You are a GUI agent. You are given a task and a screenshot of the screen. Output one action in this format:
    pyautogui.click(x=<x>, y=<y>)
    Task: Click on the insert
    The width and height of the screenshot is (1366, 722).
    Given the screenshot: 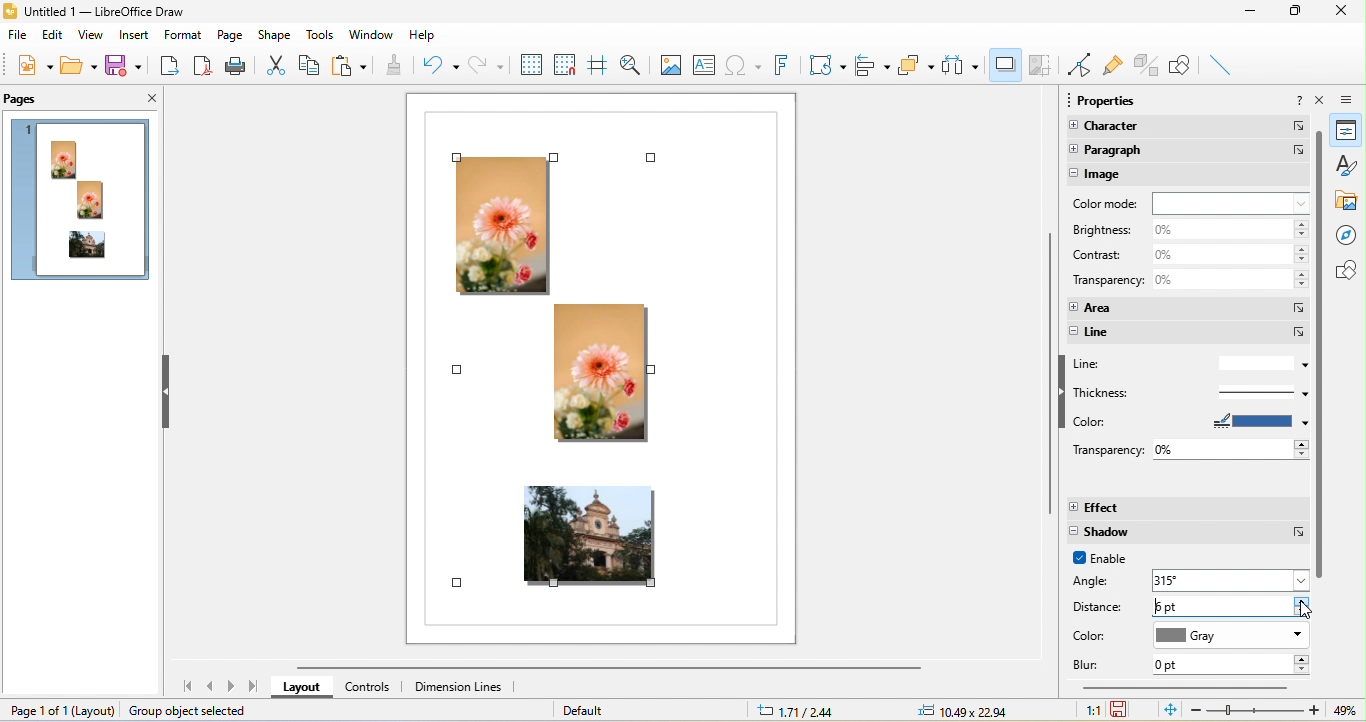 What is the action you would take?
    pyautogui.click(x=134, y=35)
    